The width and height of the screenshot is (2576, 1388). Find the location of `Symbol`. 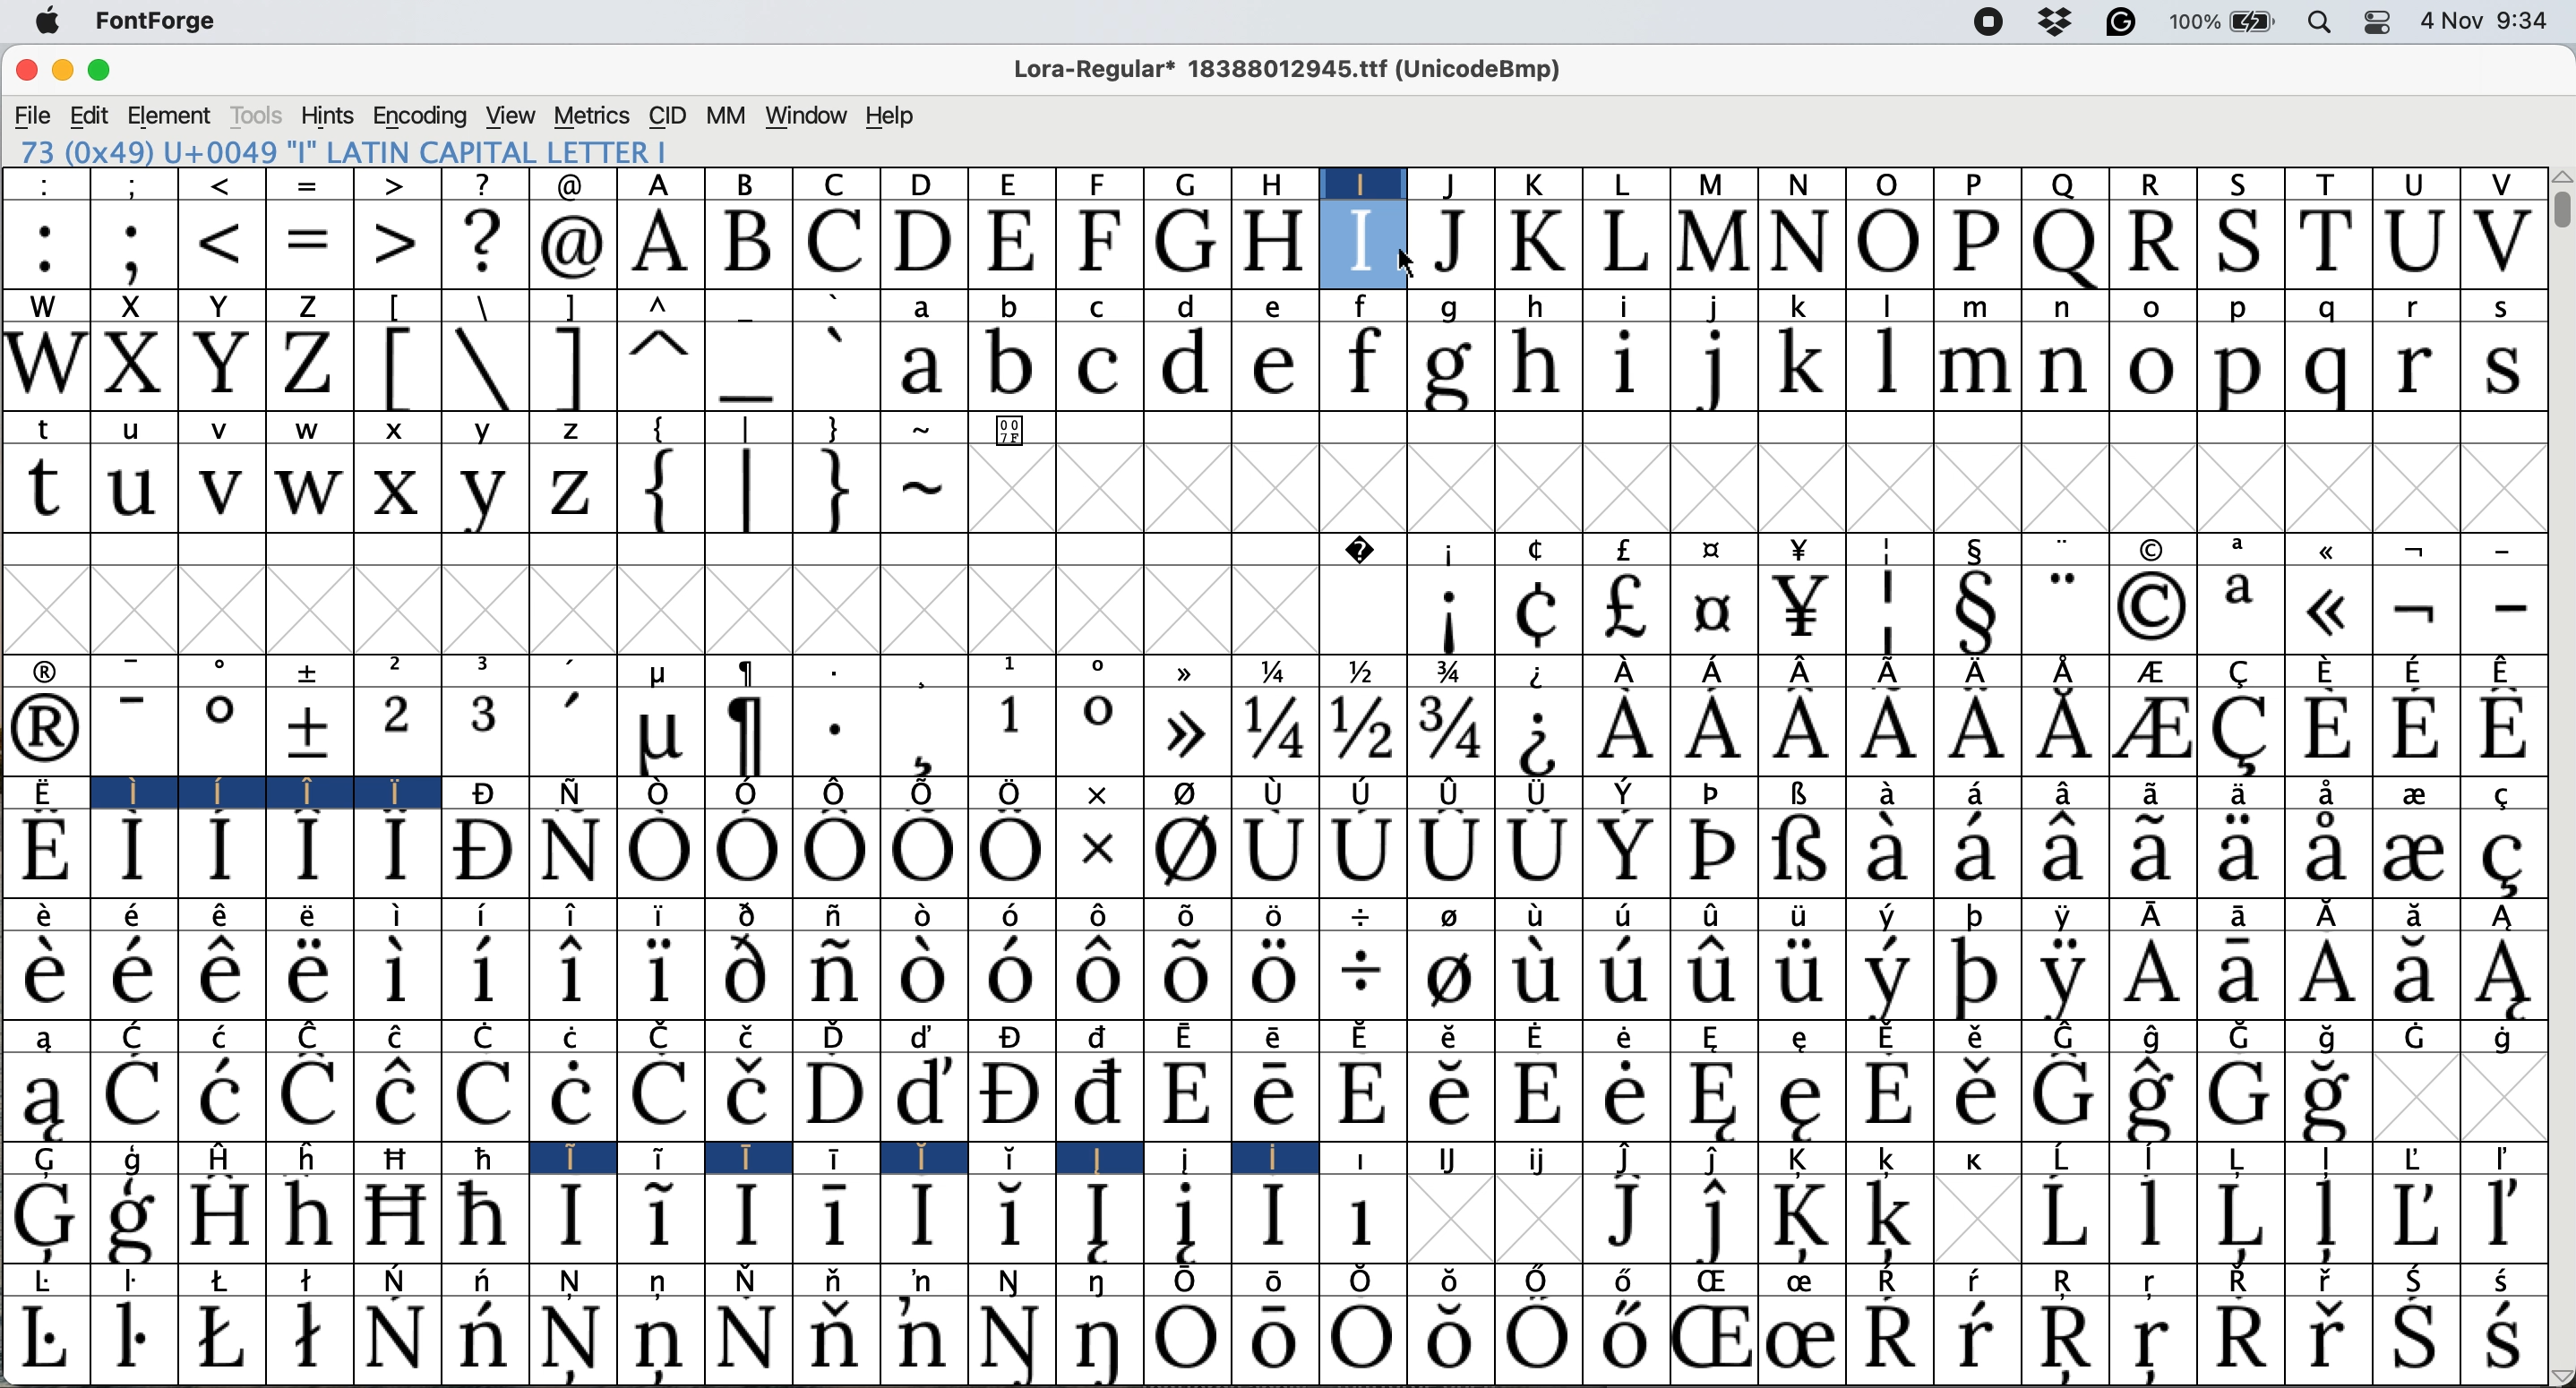

Symbol is located at coordinates (1190, 1035).